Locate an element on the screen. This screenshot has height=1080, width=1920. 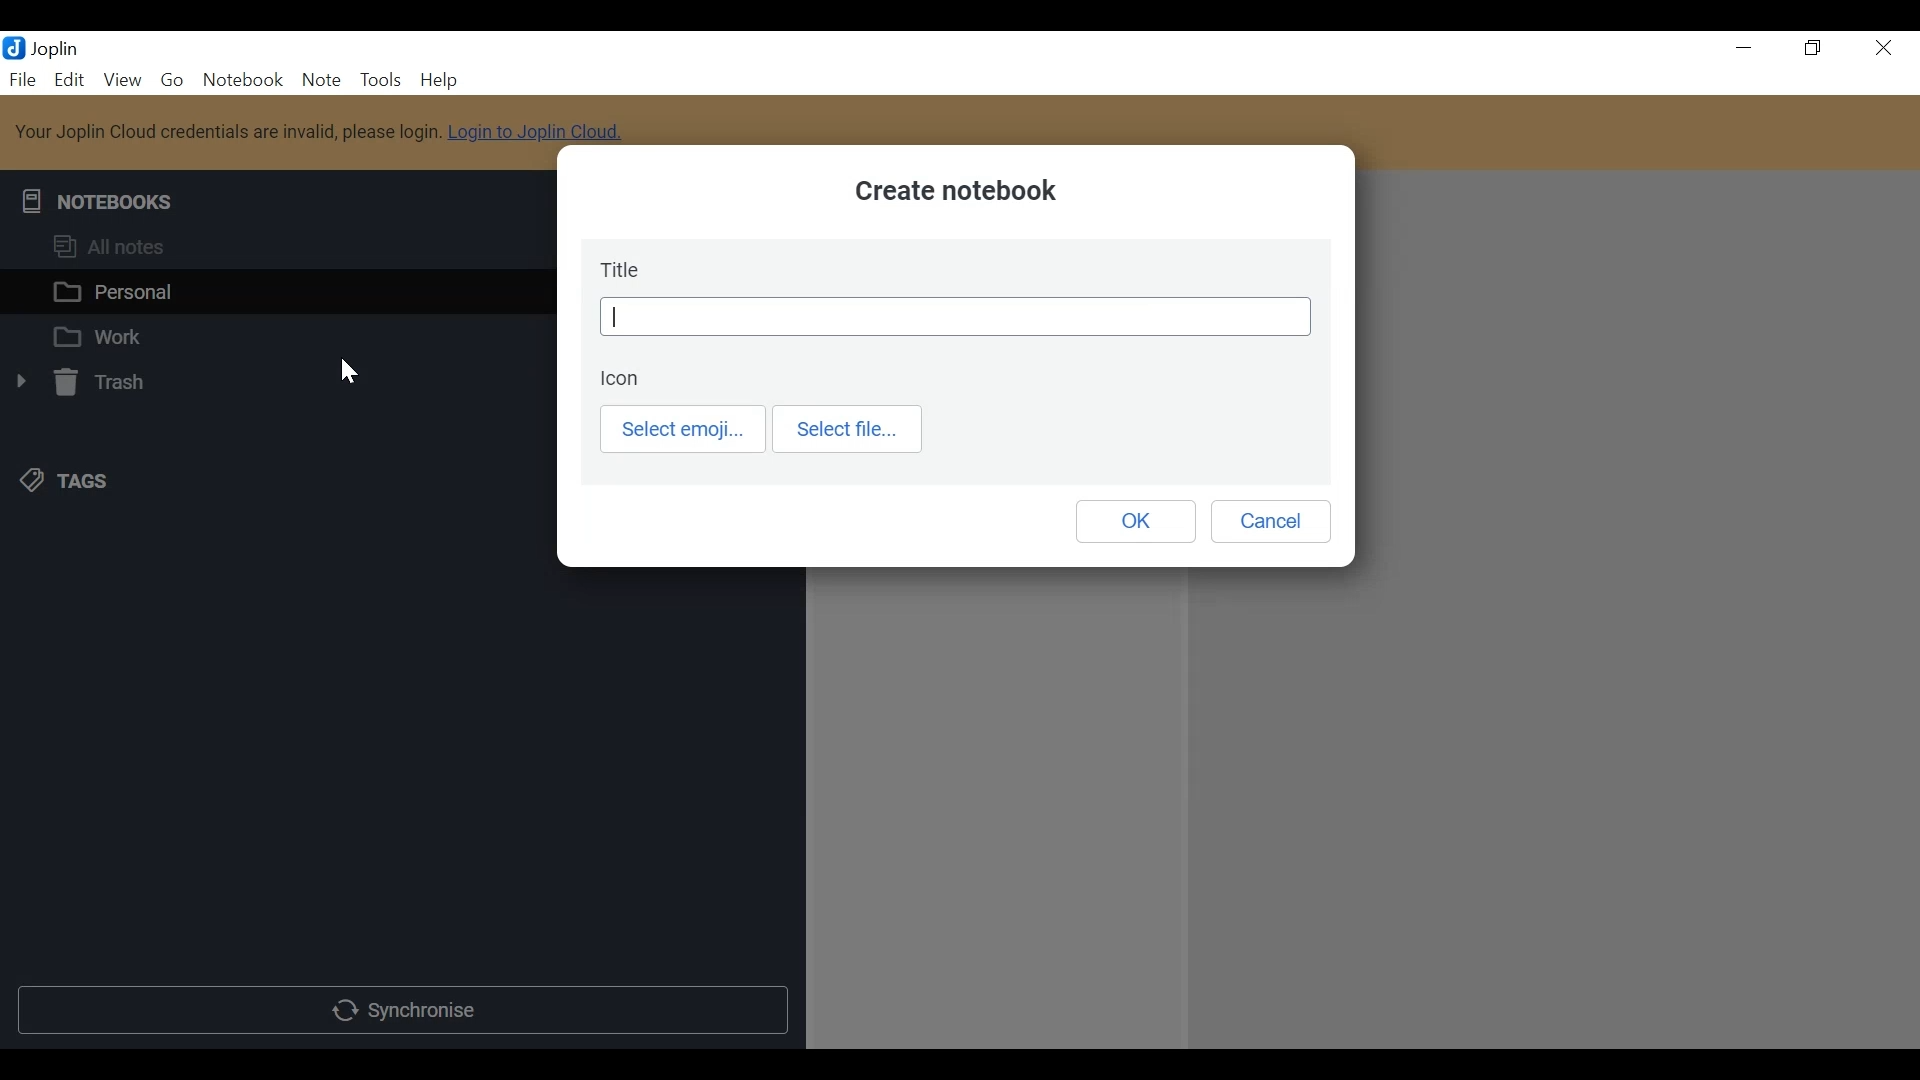
View is located at coordinates (123, 81).